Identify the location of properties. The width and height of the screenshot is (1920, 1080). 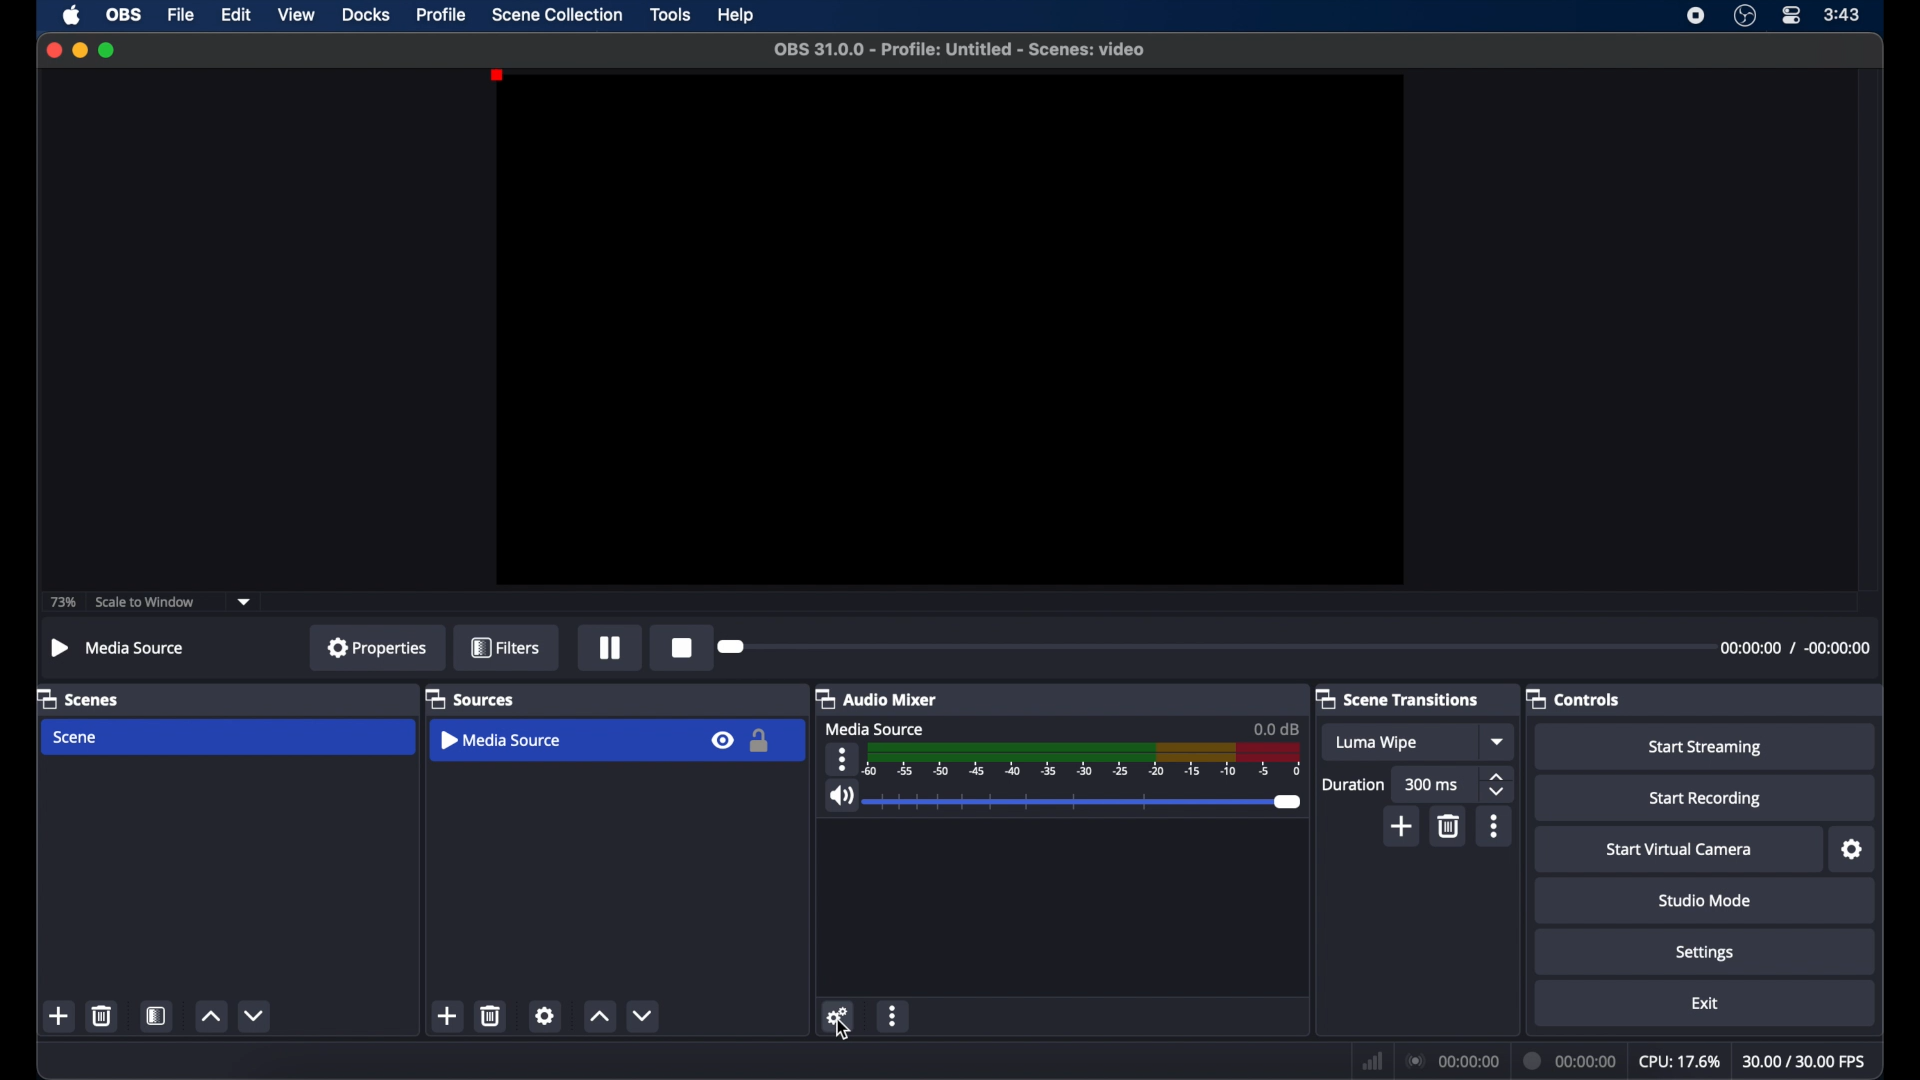
(378, 647).